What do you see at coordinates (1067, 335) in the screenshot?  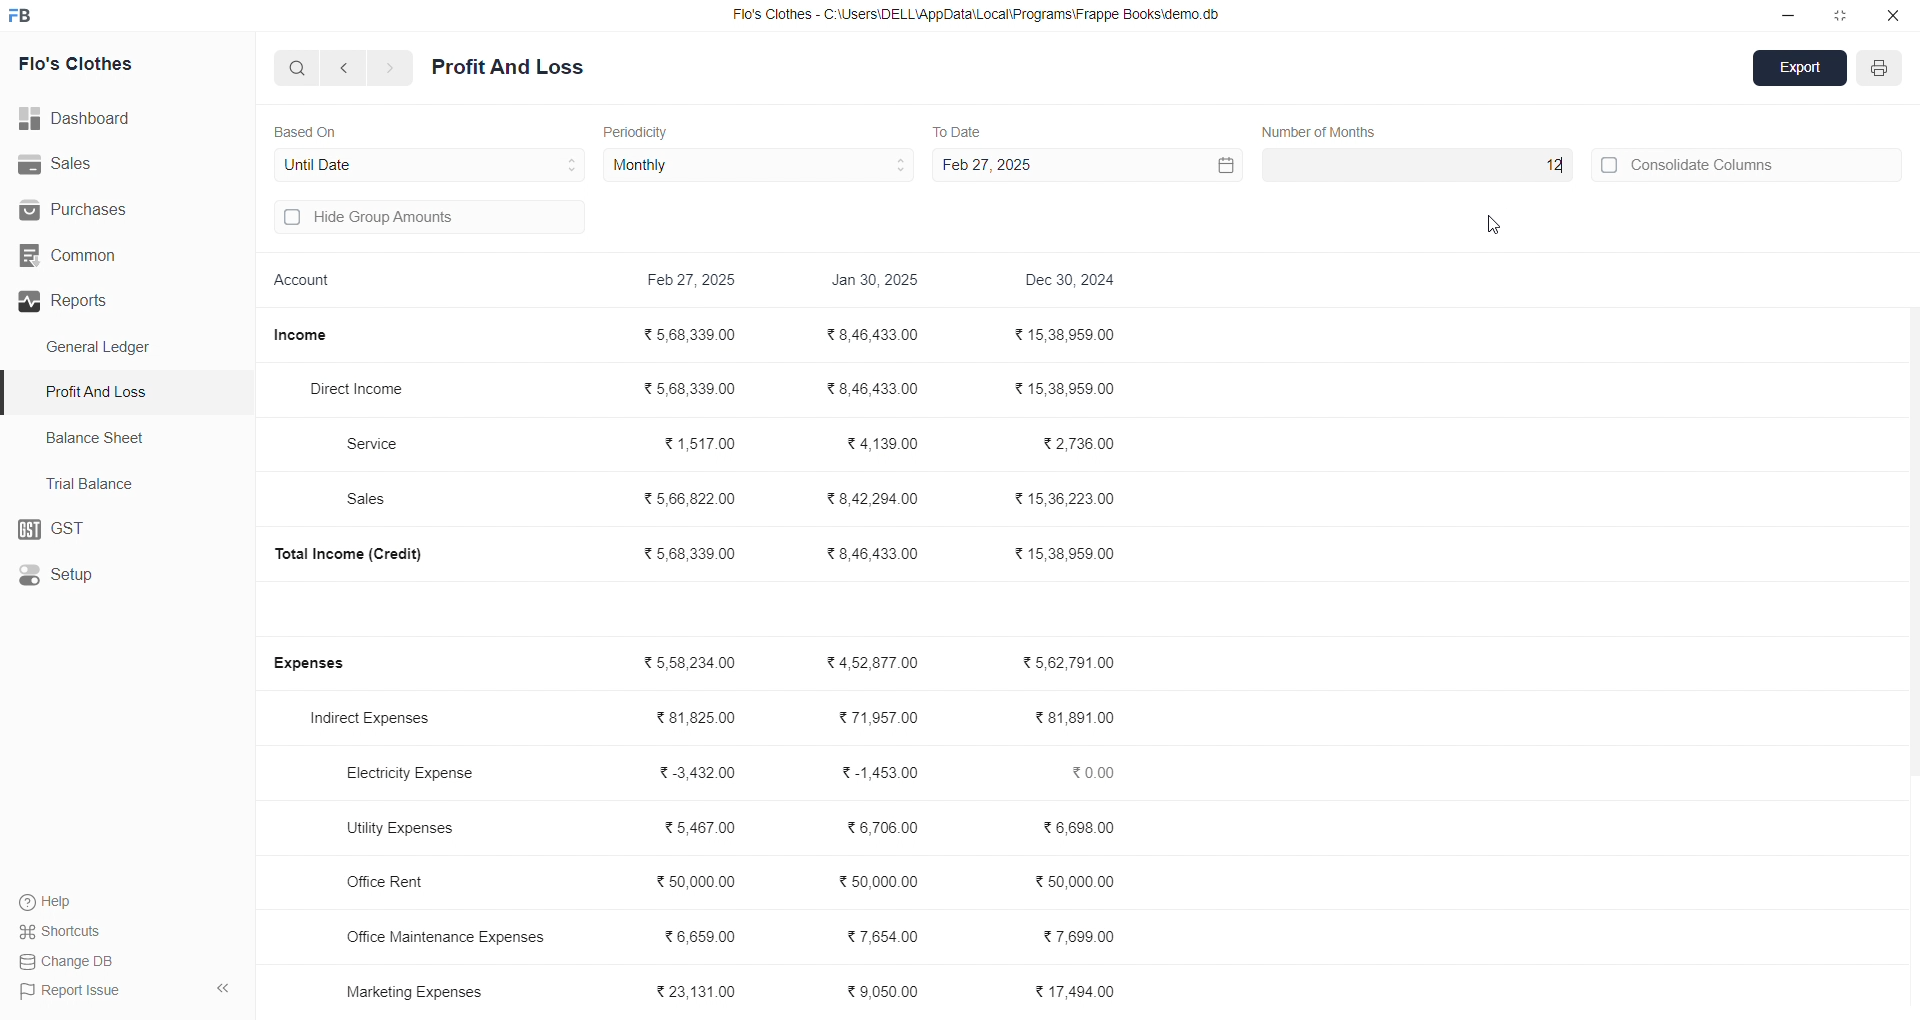 I see `₹15,38,959.00` at bounding box center [1067, 335].